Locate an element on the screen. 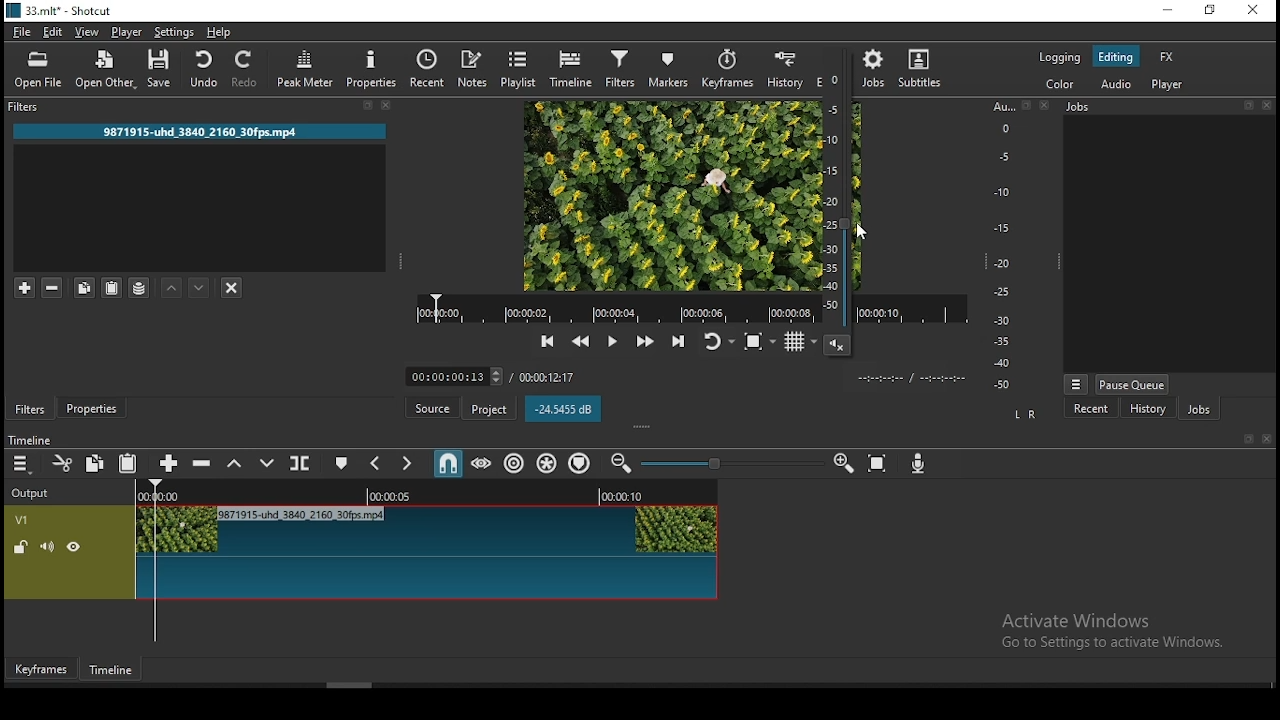 Image resolution: width=1280 pixels, height=720 pixels. color is located at coordinates (1051, 86).